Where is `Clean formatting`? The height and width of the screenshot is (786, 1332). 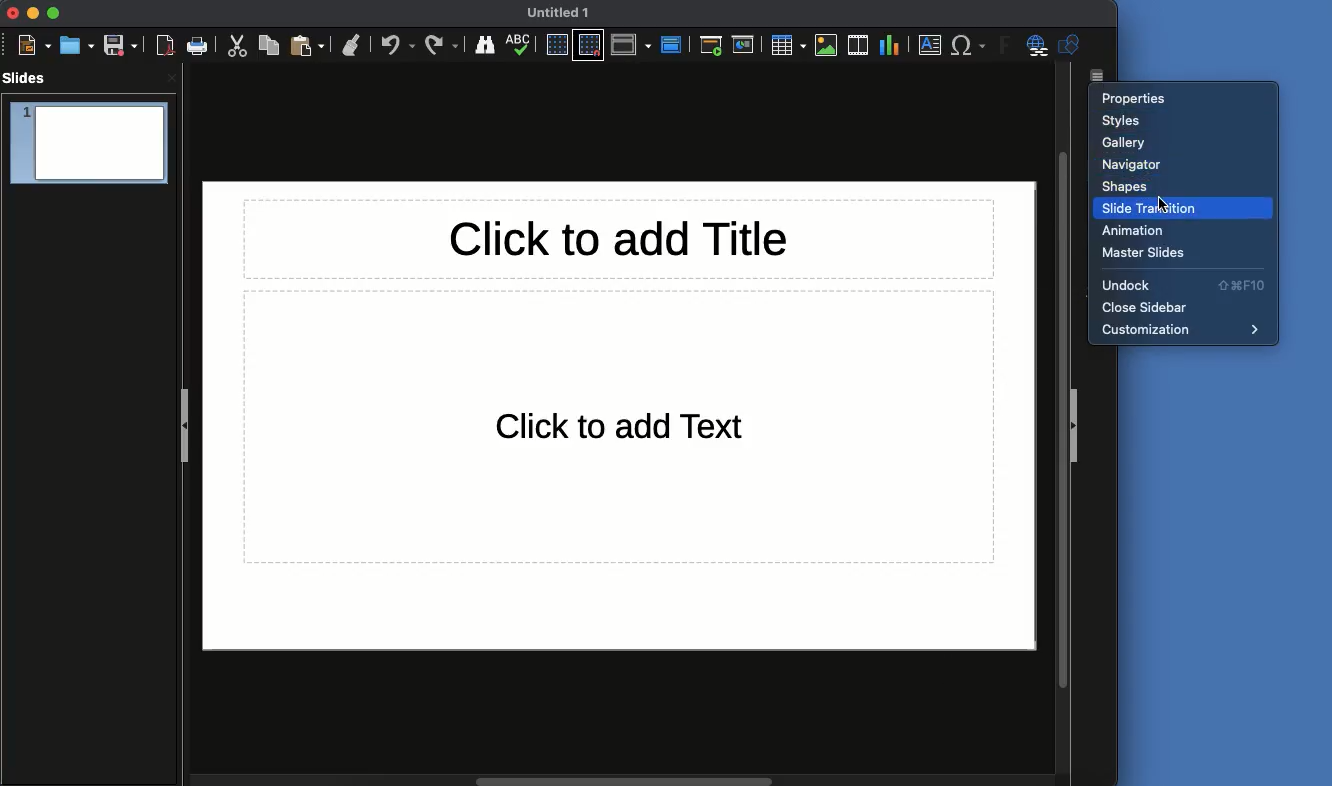 Clean formatting is located at coordinates (354, 44).